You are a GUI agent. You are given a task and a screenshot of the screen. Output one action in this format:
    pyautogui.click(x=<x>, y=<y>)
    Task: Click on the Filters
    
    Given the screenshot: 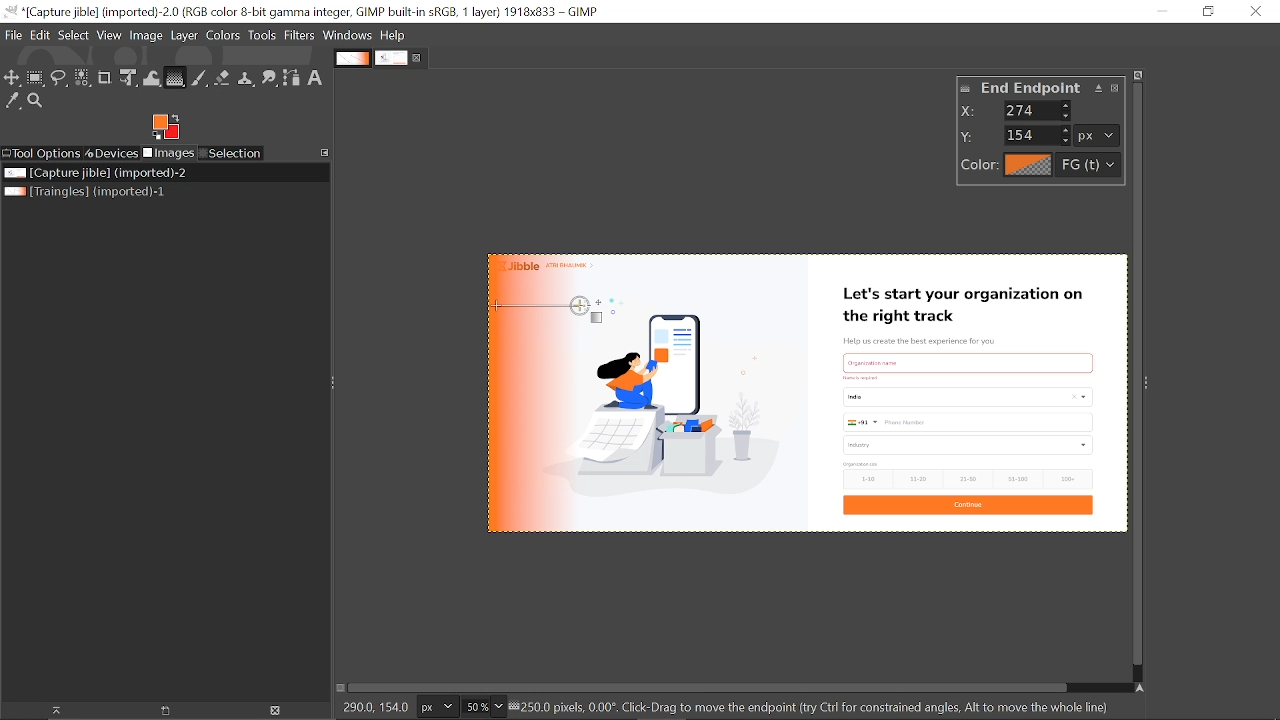 What is the action you would take?
    pyautogui.click(x=302, y=35)
    